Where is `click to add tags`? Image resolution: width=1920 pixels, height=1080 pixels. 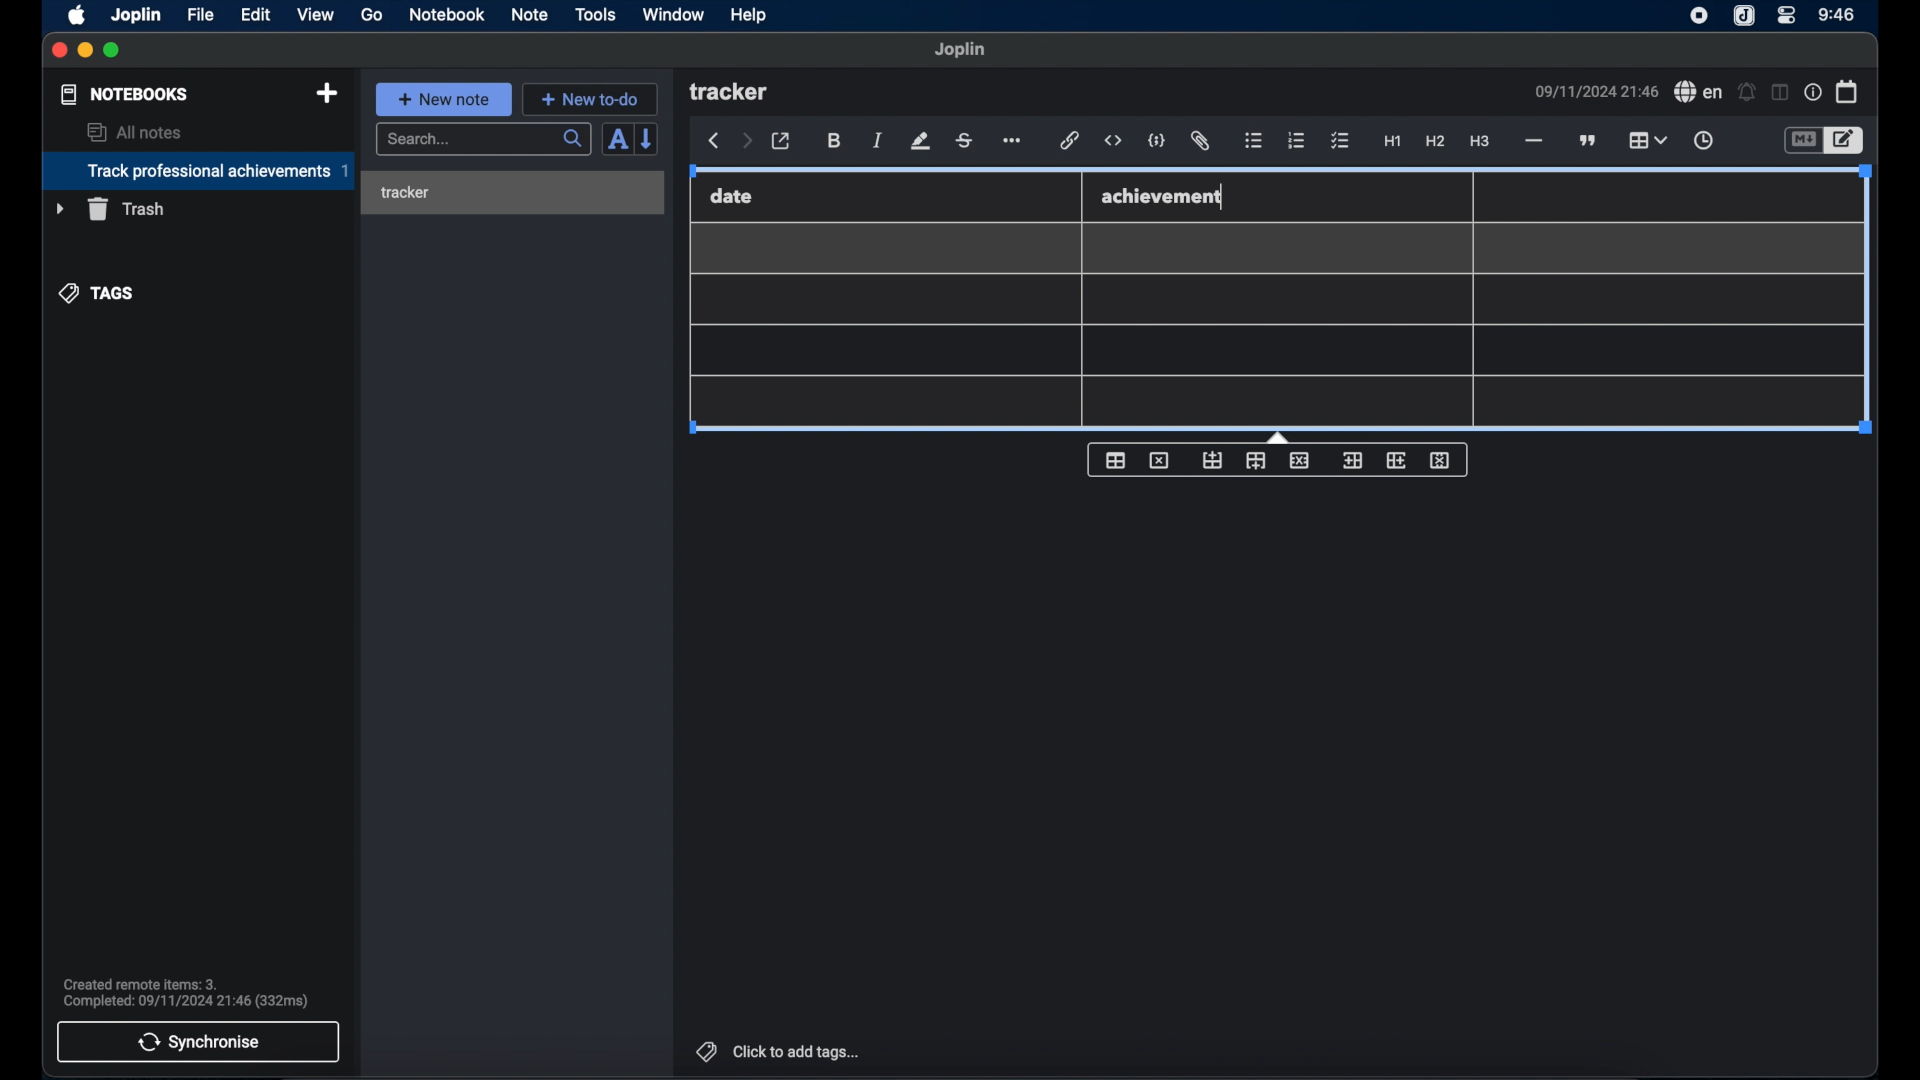
click to add tags is located at coordinates (775, 1051).